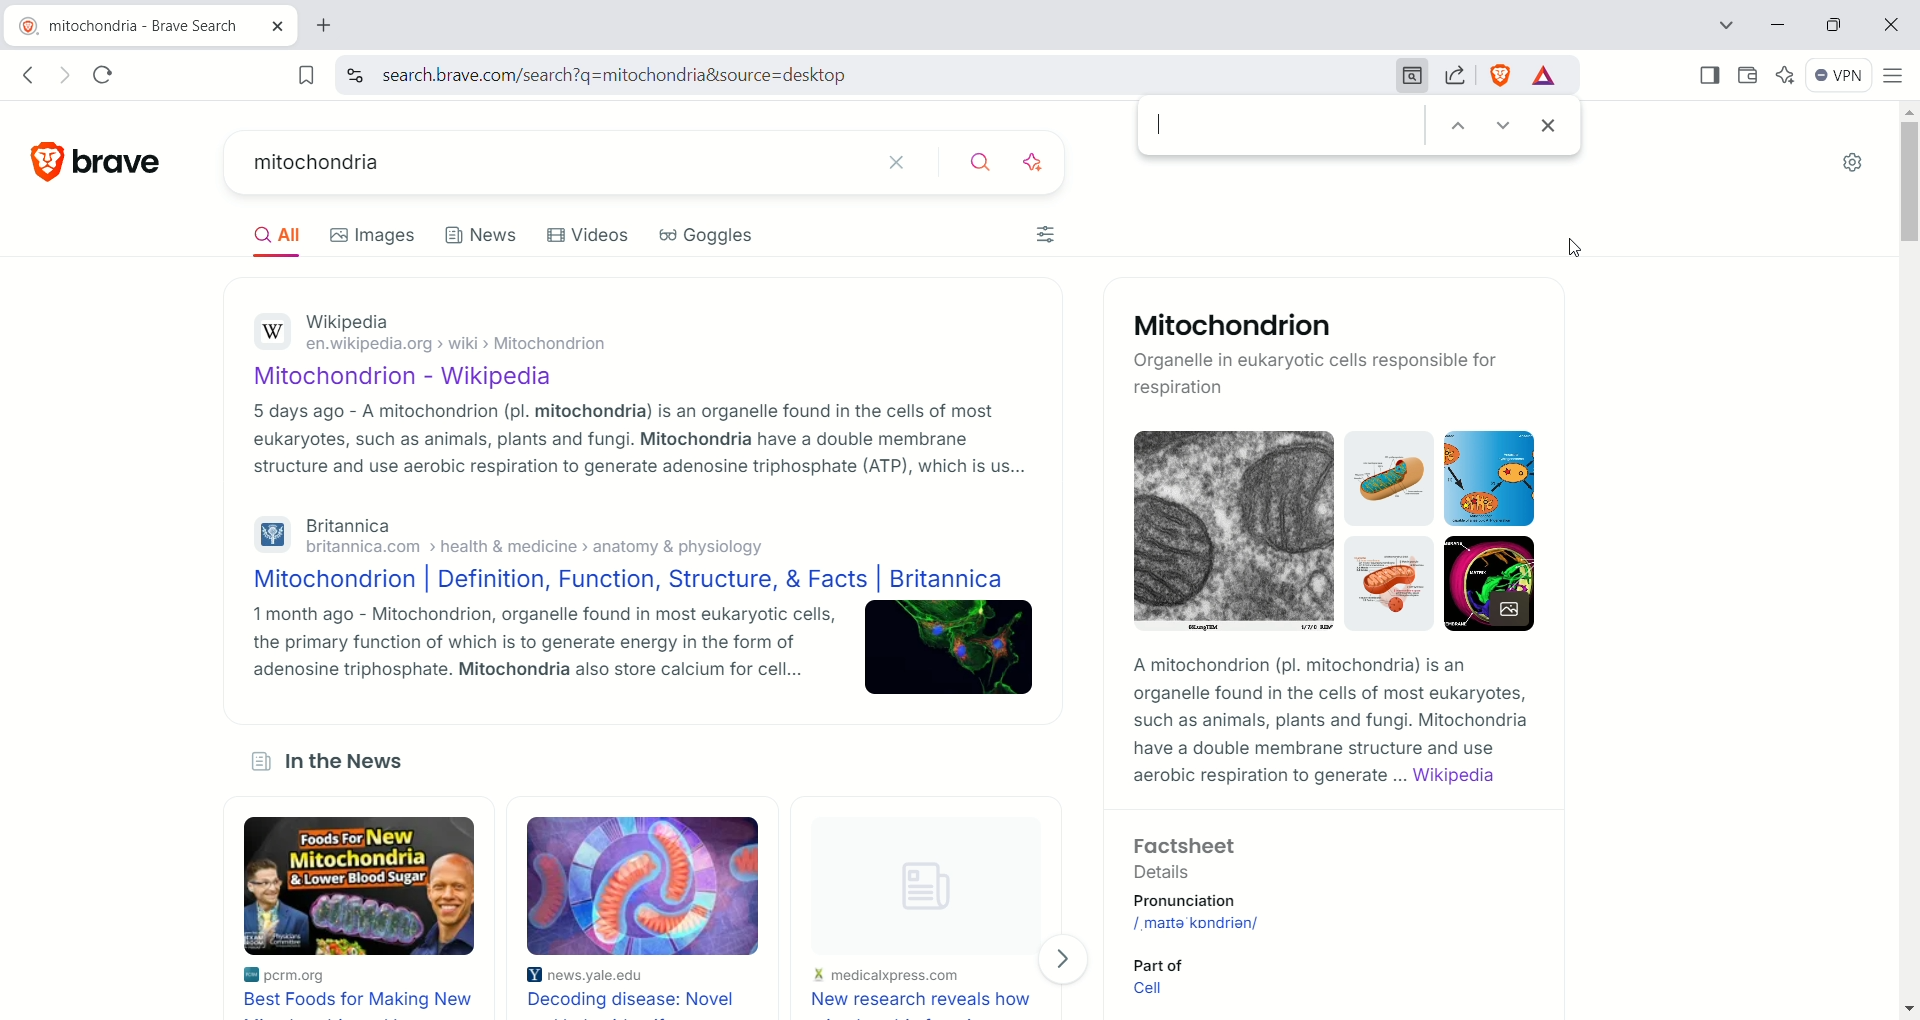  I want to click on close, so click(278, 28).